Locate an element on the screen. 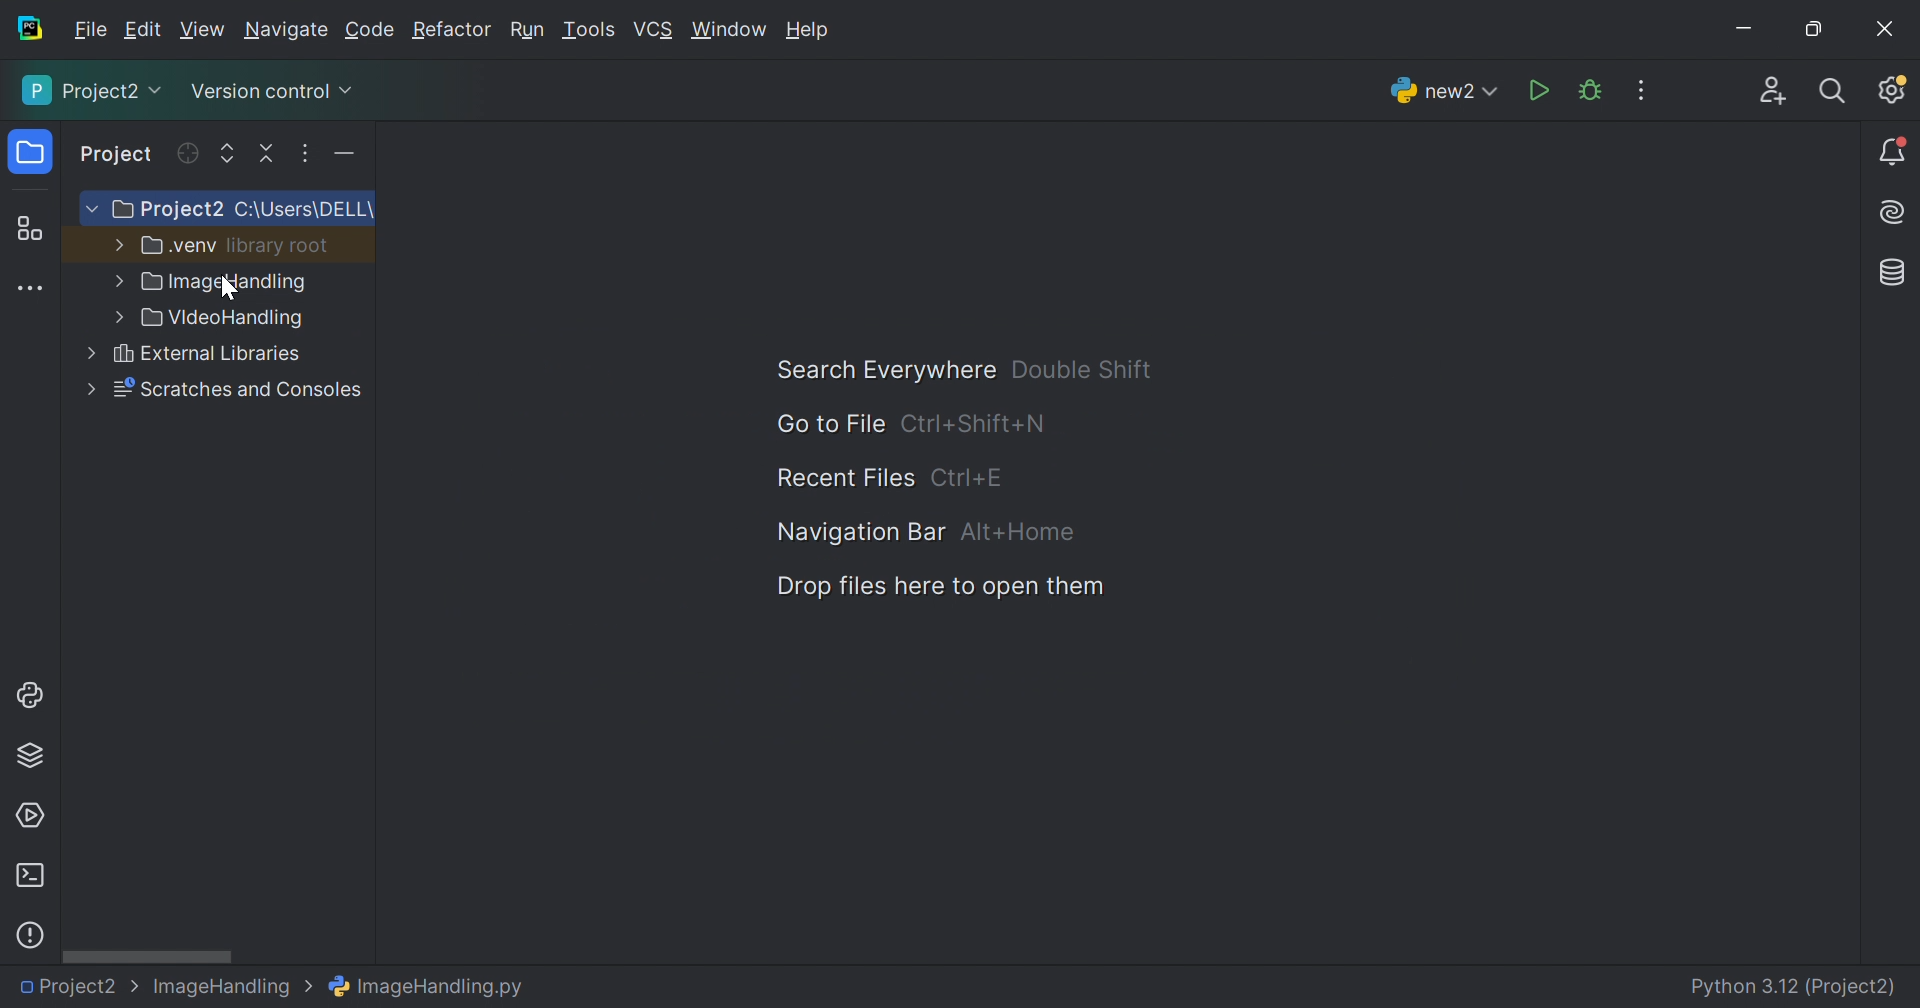 The image size is (1920, 1008). VCS is located at coordinates (655, 30).